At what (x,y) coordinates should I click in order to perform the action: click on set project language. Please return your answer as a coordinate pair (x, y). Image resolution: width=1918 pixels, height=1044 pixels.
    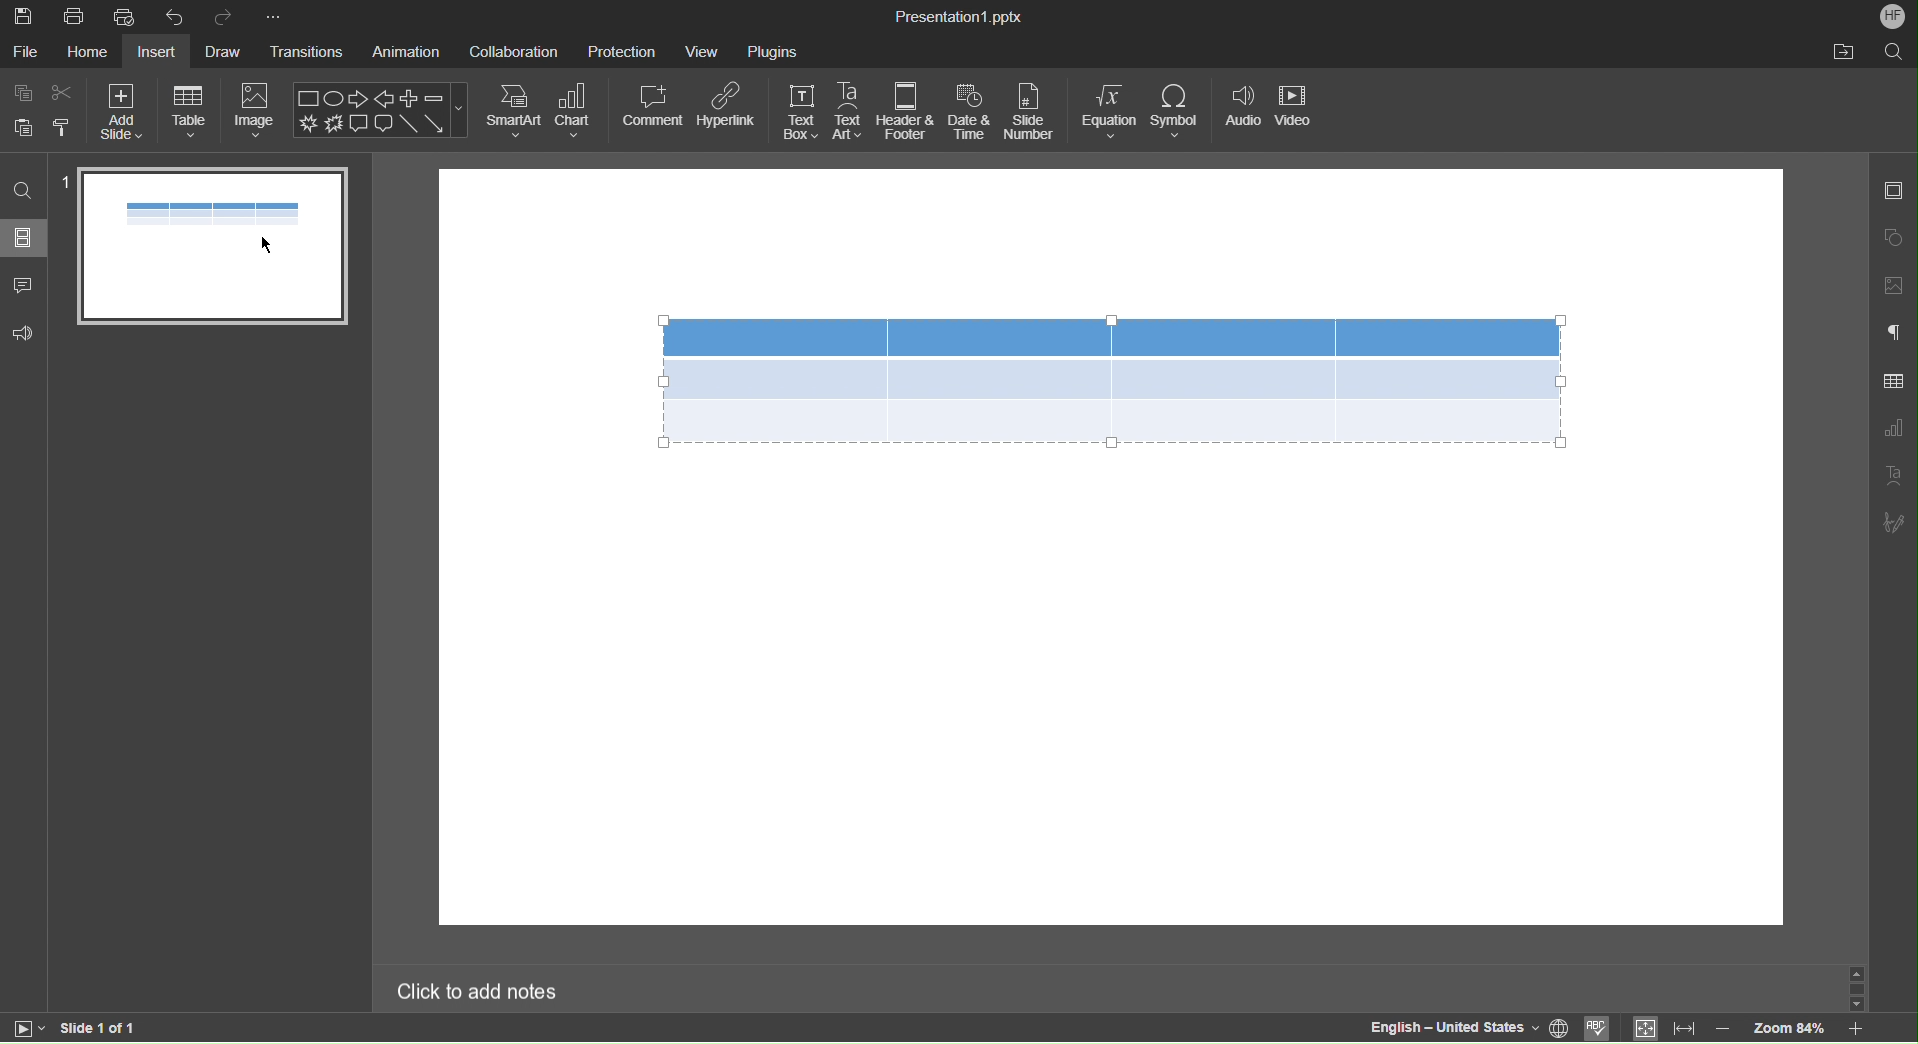
    Looking at the image, I should click on (1561, 1026).